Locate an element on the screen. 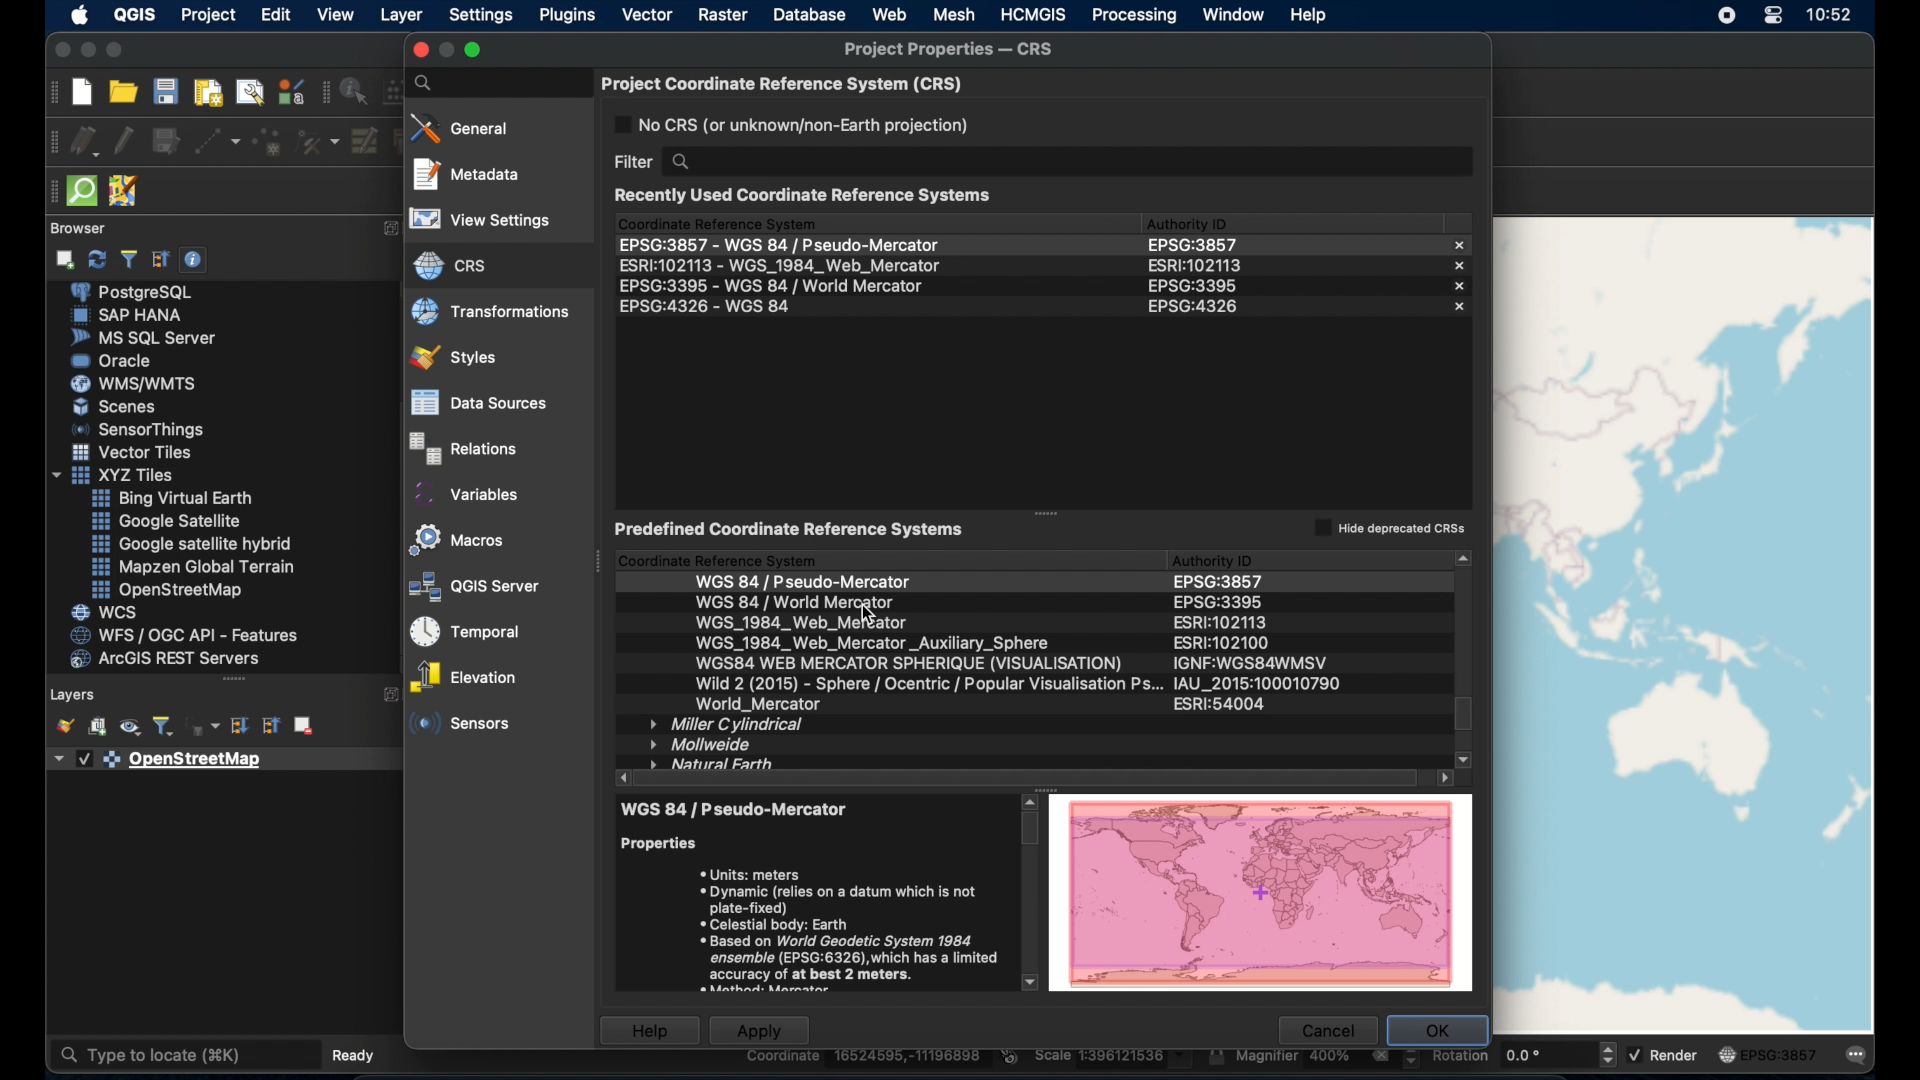 The width and height of the screenshot is (1920, 1080). identify feature is located at coordinates (355, 95).